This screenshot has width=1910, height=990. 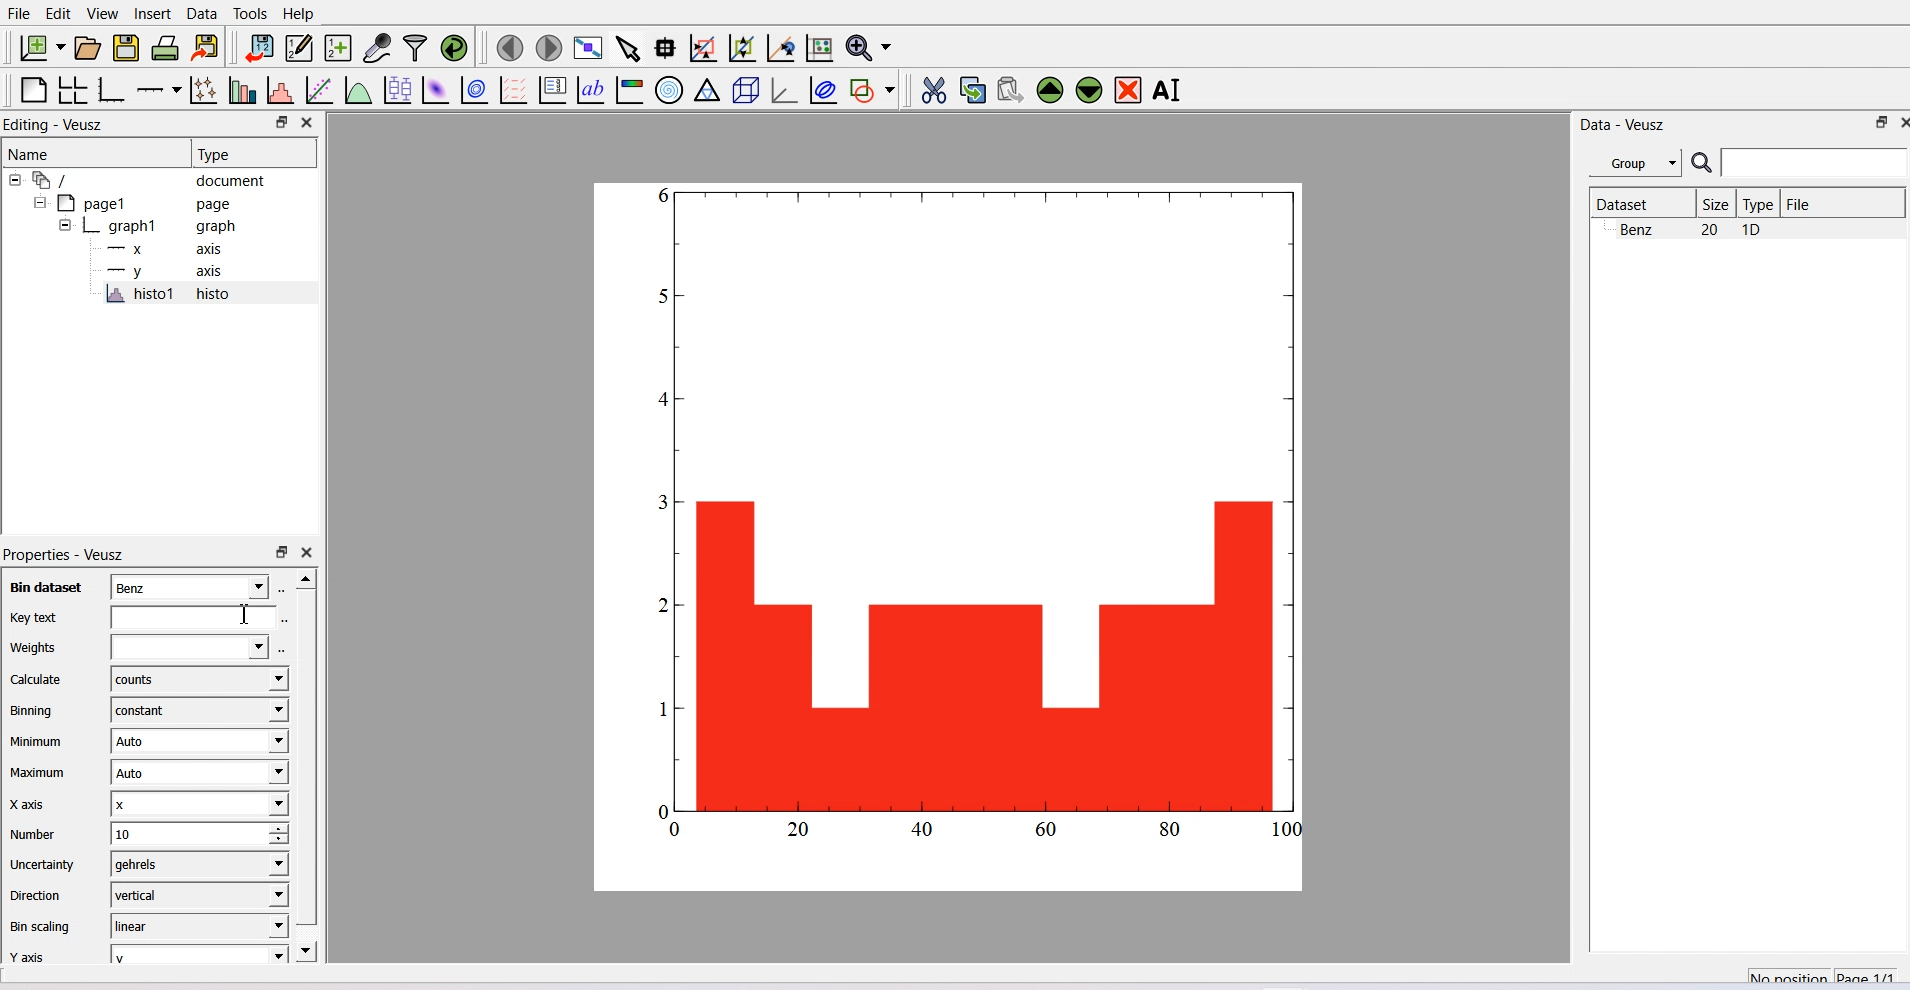 What do you see at coordinates (145, 832) in the screenshot?
I see `Number - 10` at bounding box center [145, 832].